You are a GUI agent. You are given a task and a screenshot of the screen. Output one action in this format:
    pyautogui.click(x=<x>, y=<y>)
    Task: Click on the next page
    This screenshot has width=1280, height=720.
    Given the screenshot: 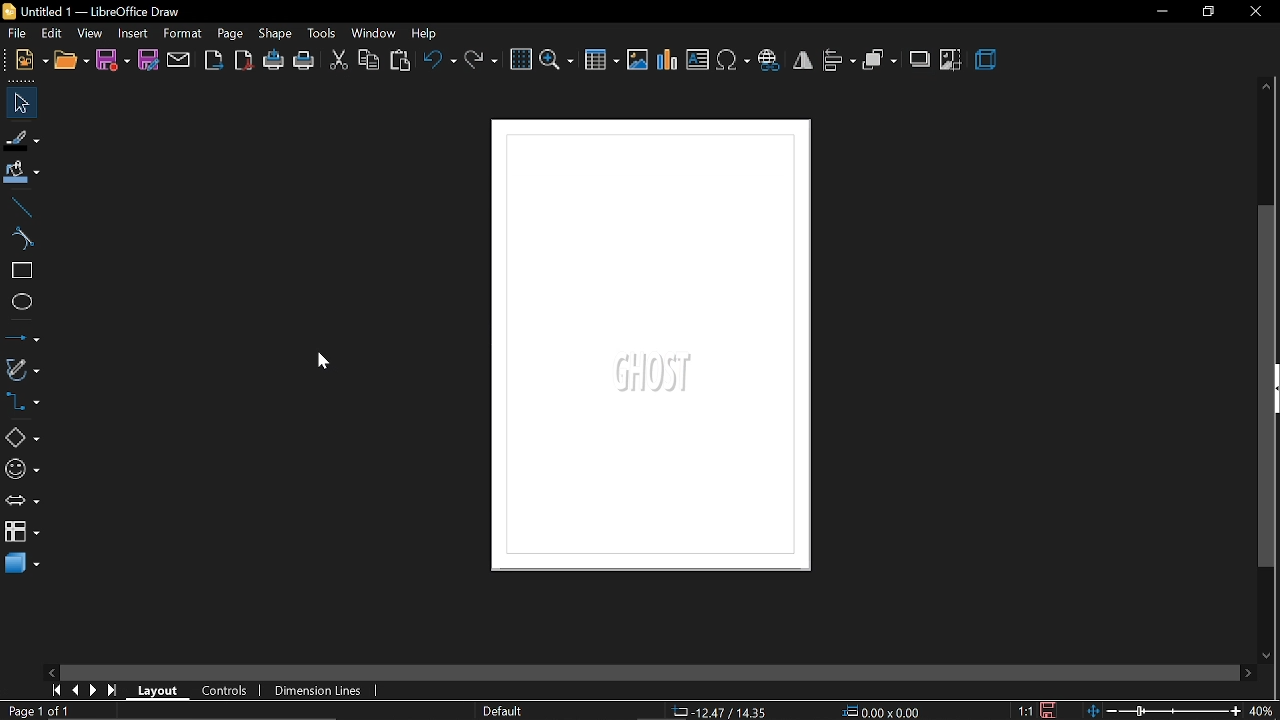 What is the action you would take?
    pyautogui.click(x=90, y=690)
    